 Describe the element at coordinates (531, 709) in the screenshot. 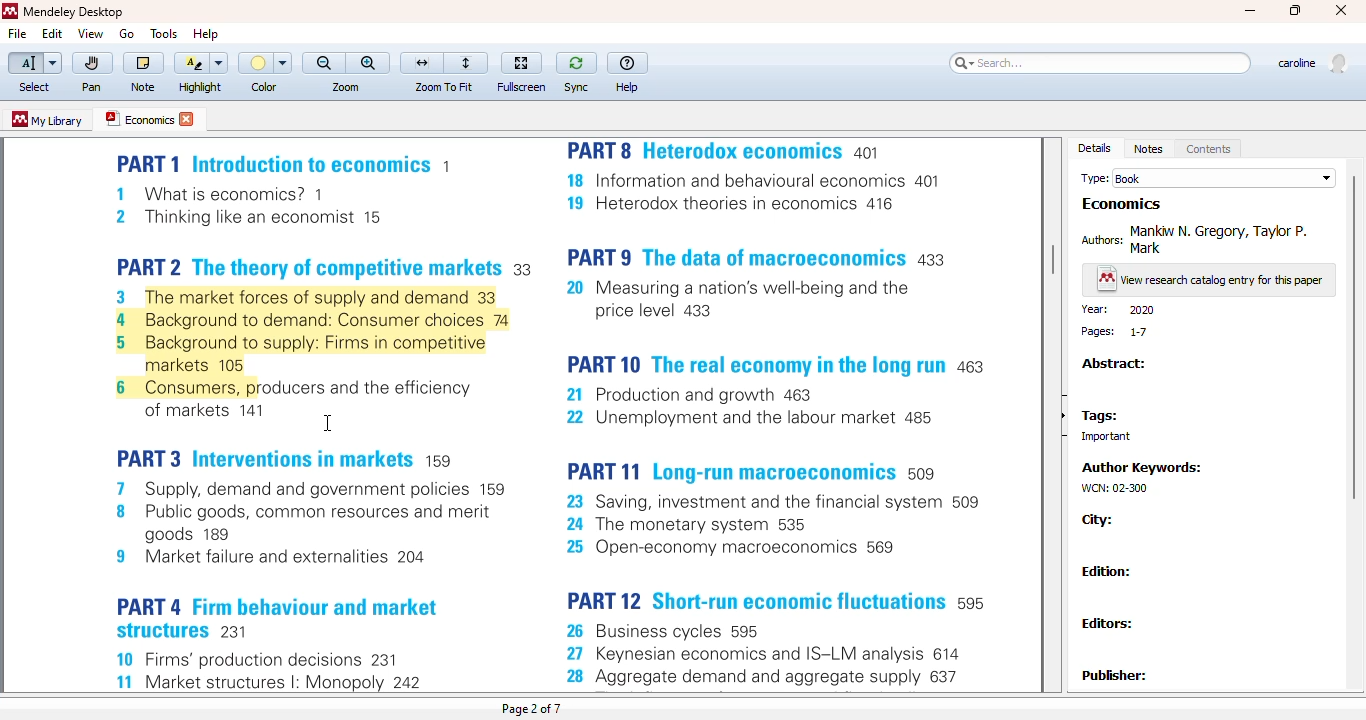

I see `page 2 of 7` at that location.